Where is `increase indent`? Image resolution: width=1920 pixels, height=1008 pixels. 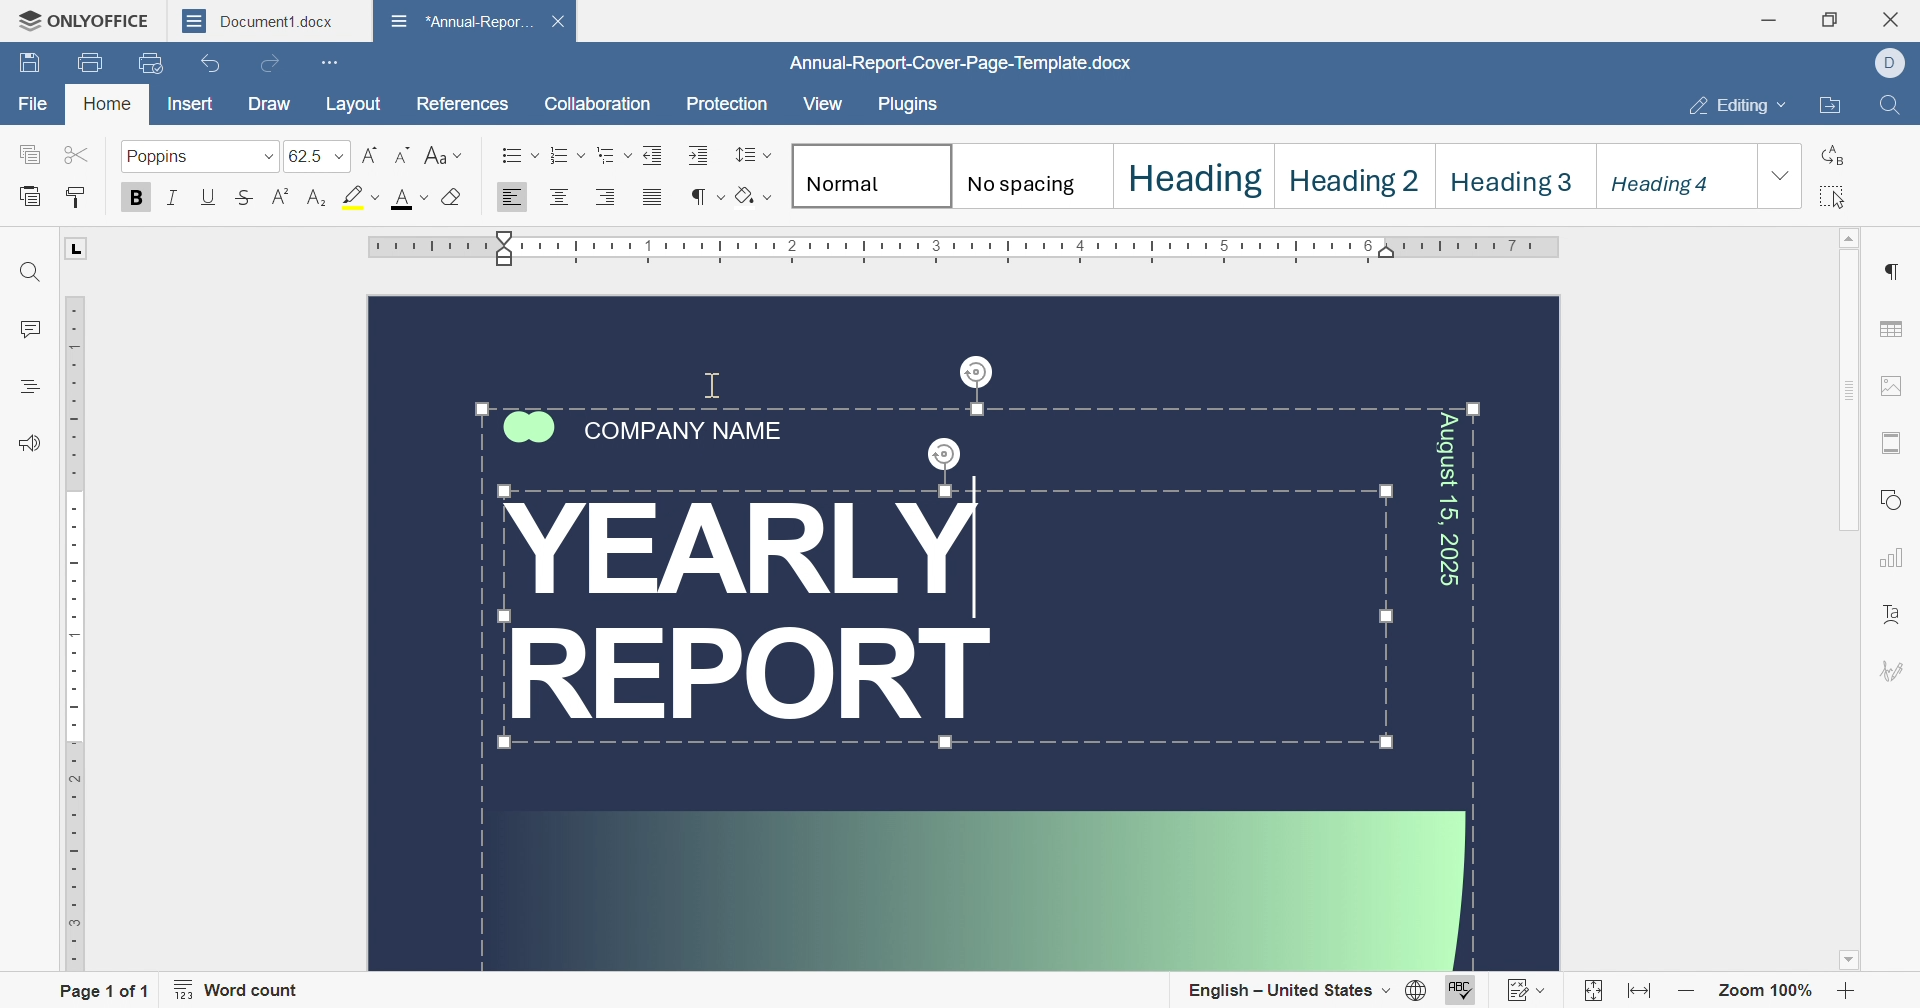
increase indent is located at coordinates (698, 154).